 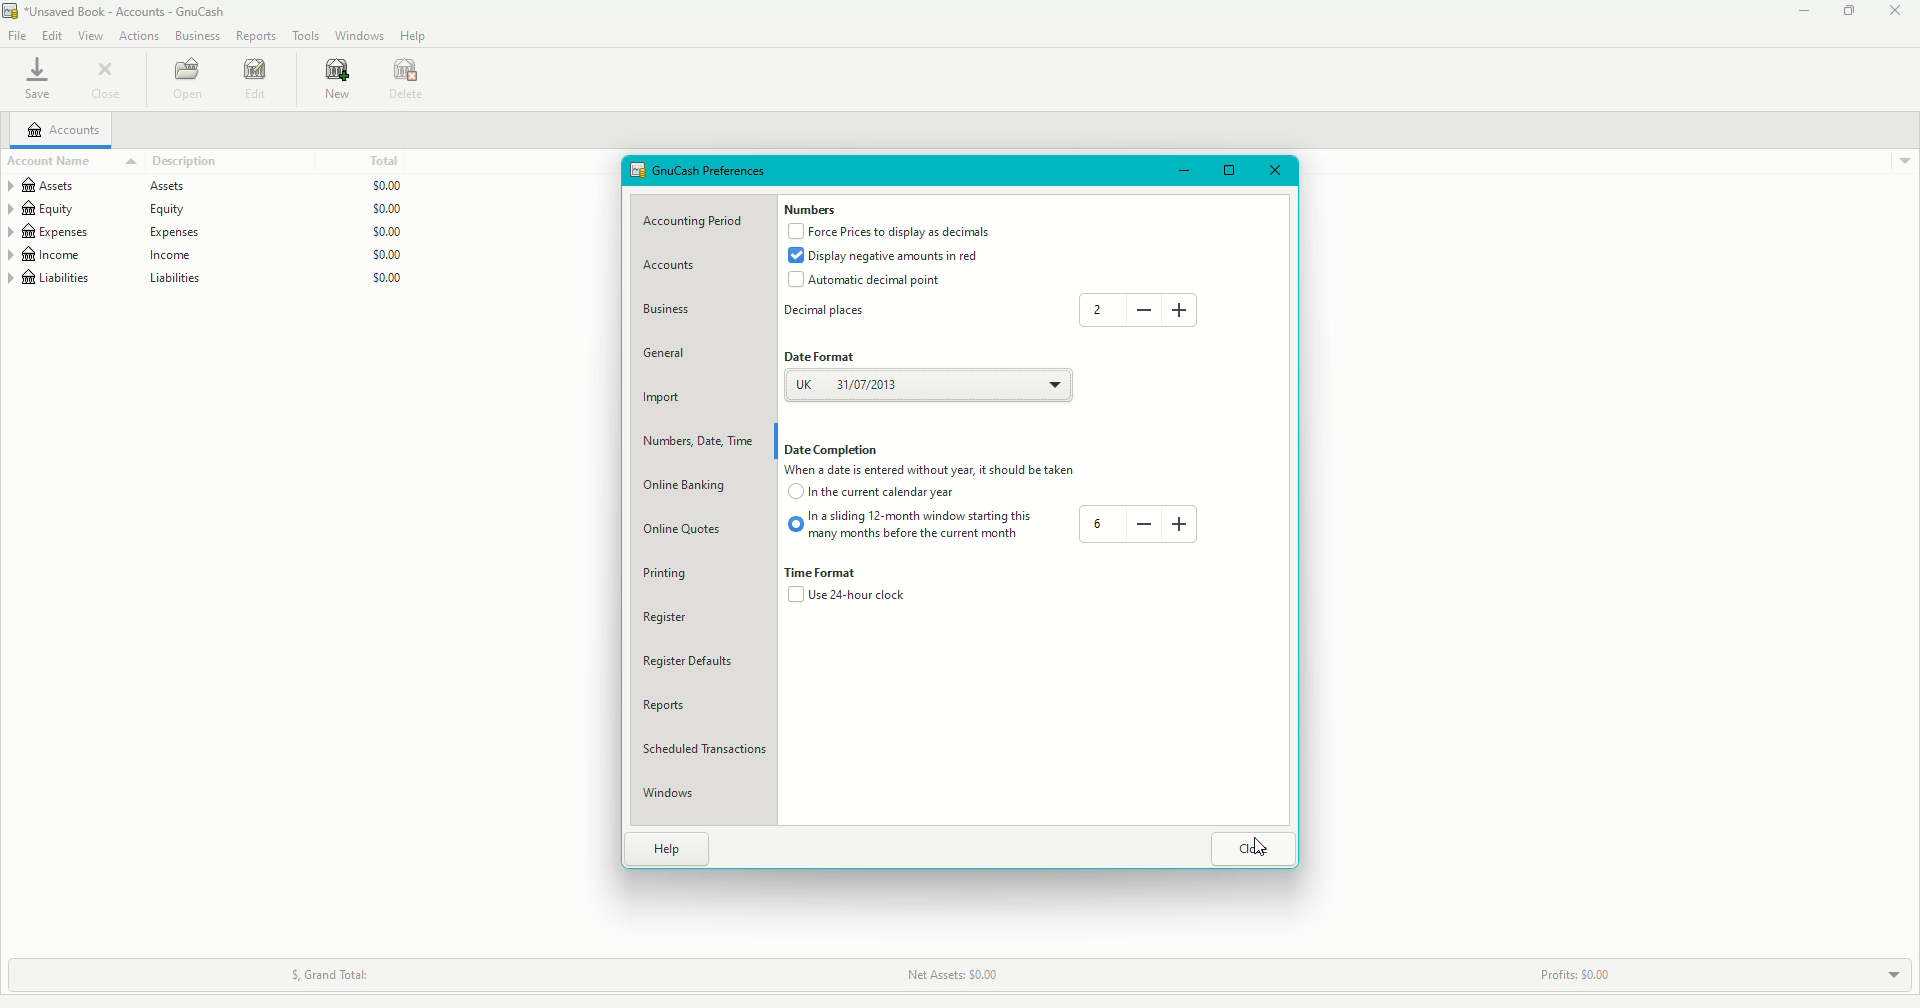 I want to click on View, so click(x=91, y=36).